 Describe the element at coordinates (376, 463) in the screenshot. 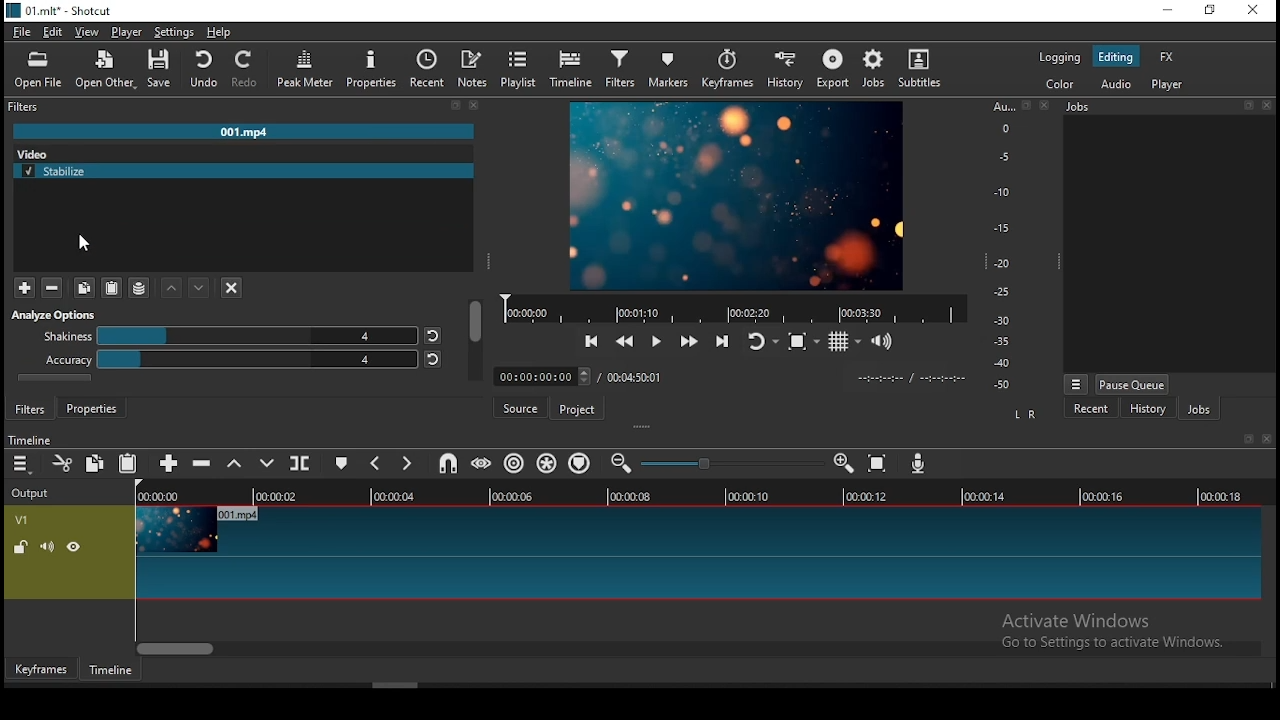

I see `previous marker` at that location.